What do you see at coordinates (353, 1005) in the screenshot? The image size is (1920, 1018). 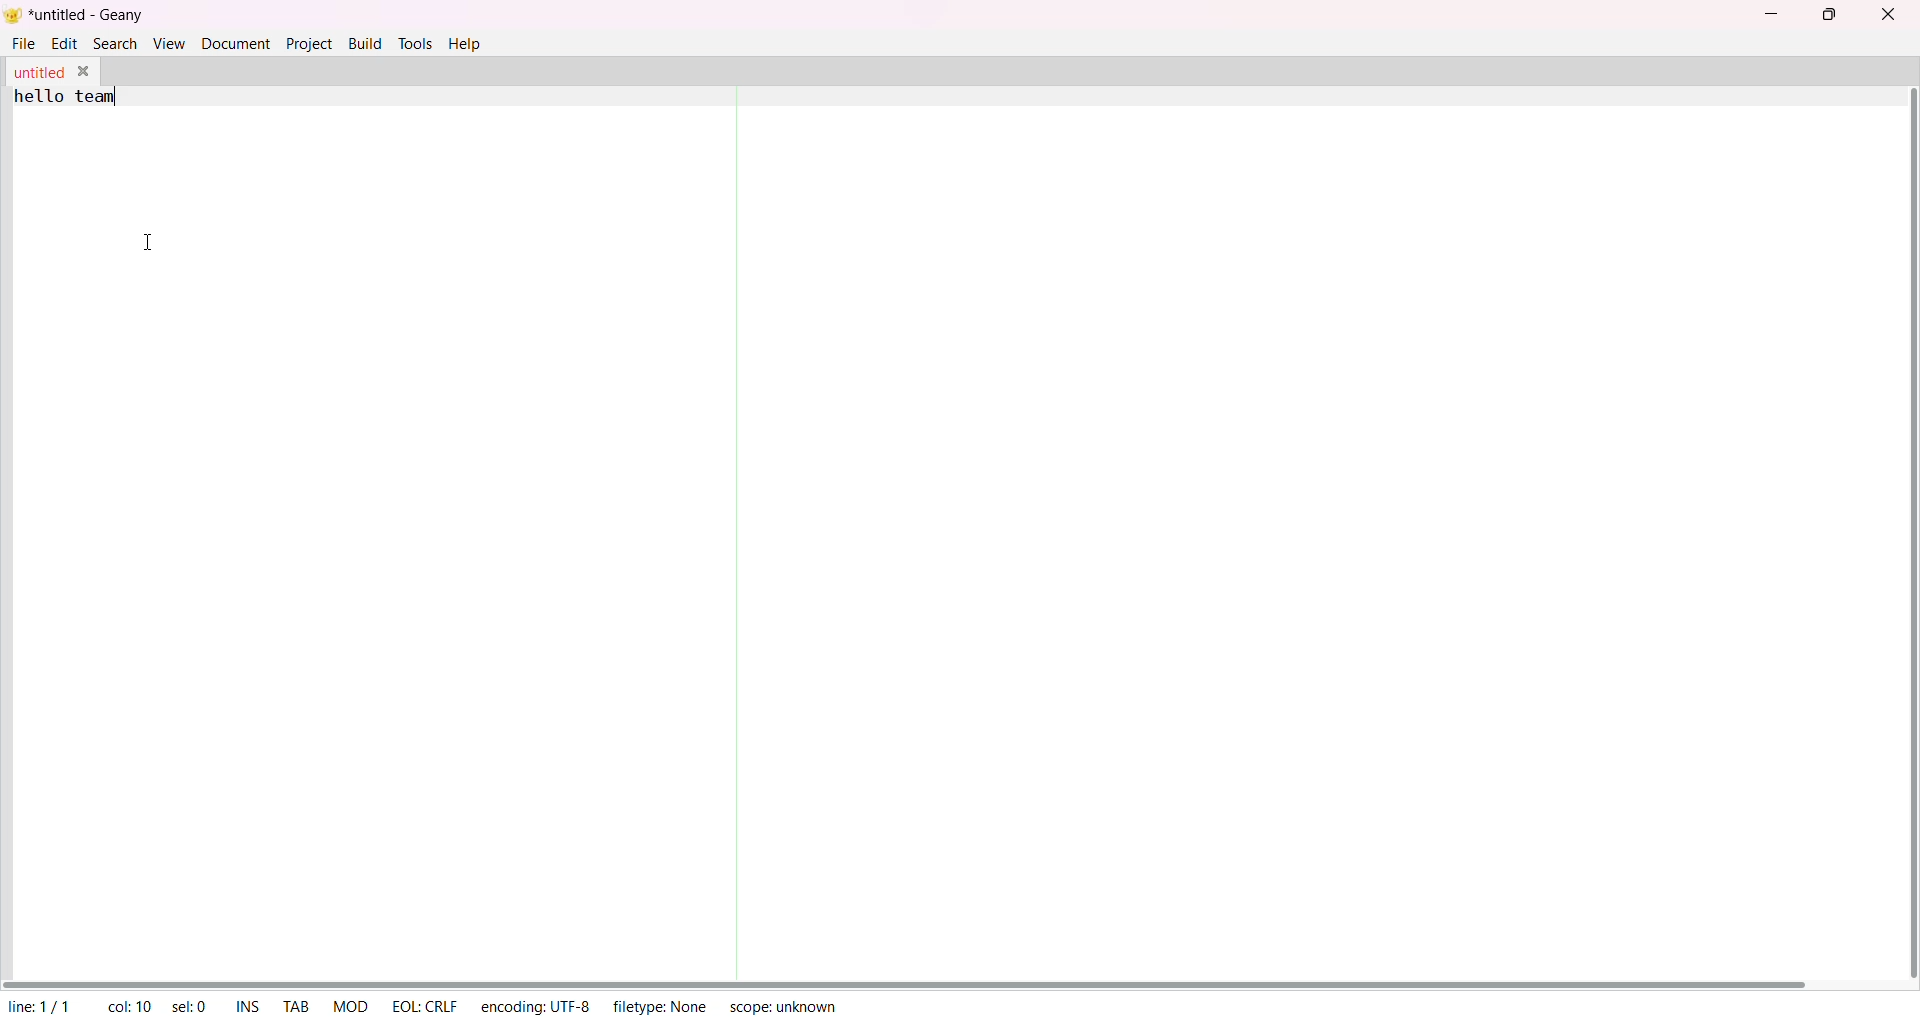 I see `MOD` at bounding box center [353, 1005].